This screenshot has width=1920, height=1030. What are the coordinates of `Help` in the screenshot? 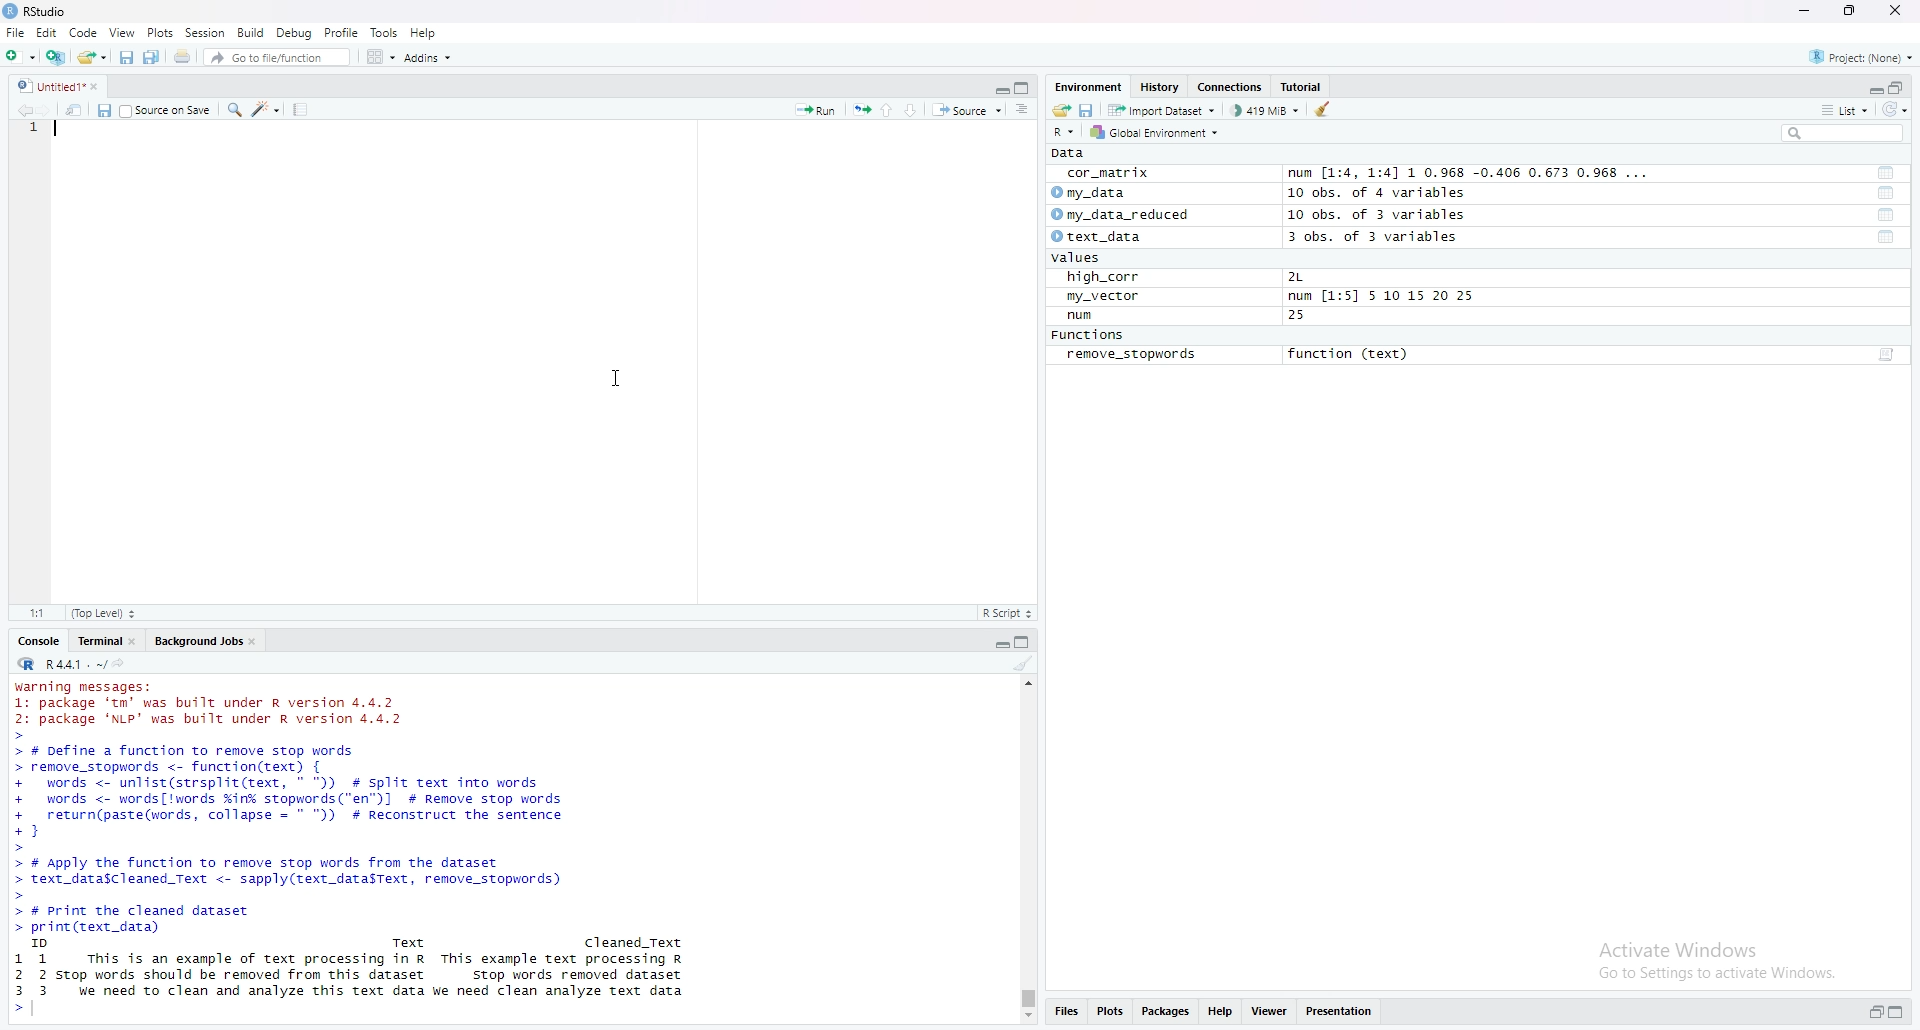 It's located at (1221, 1012).